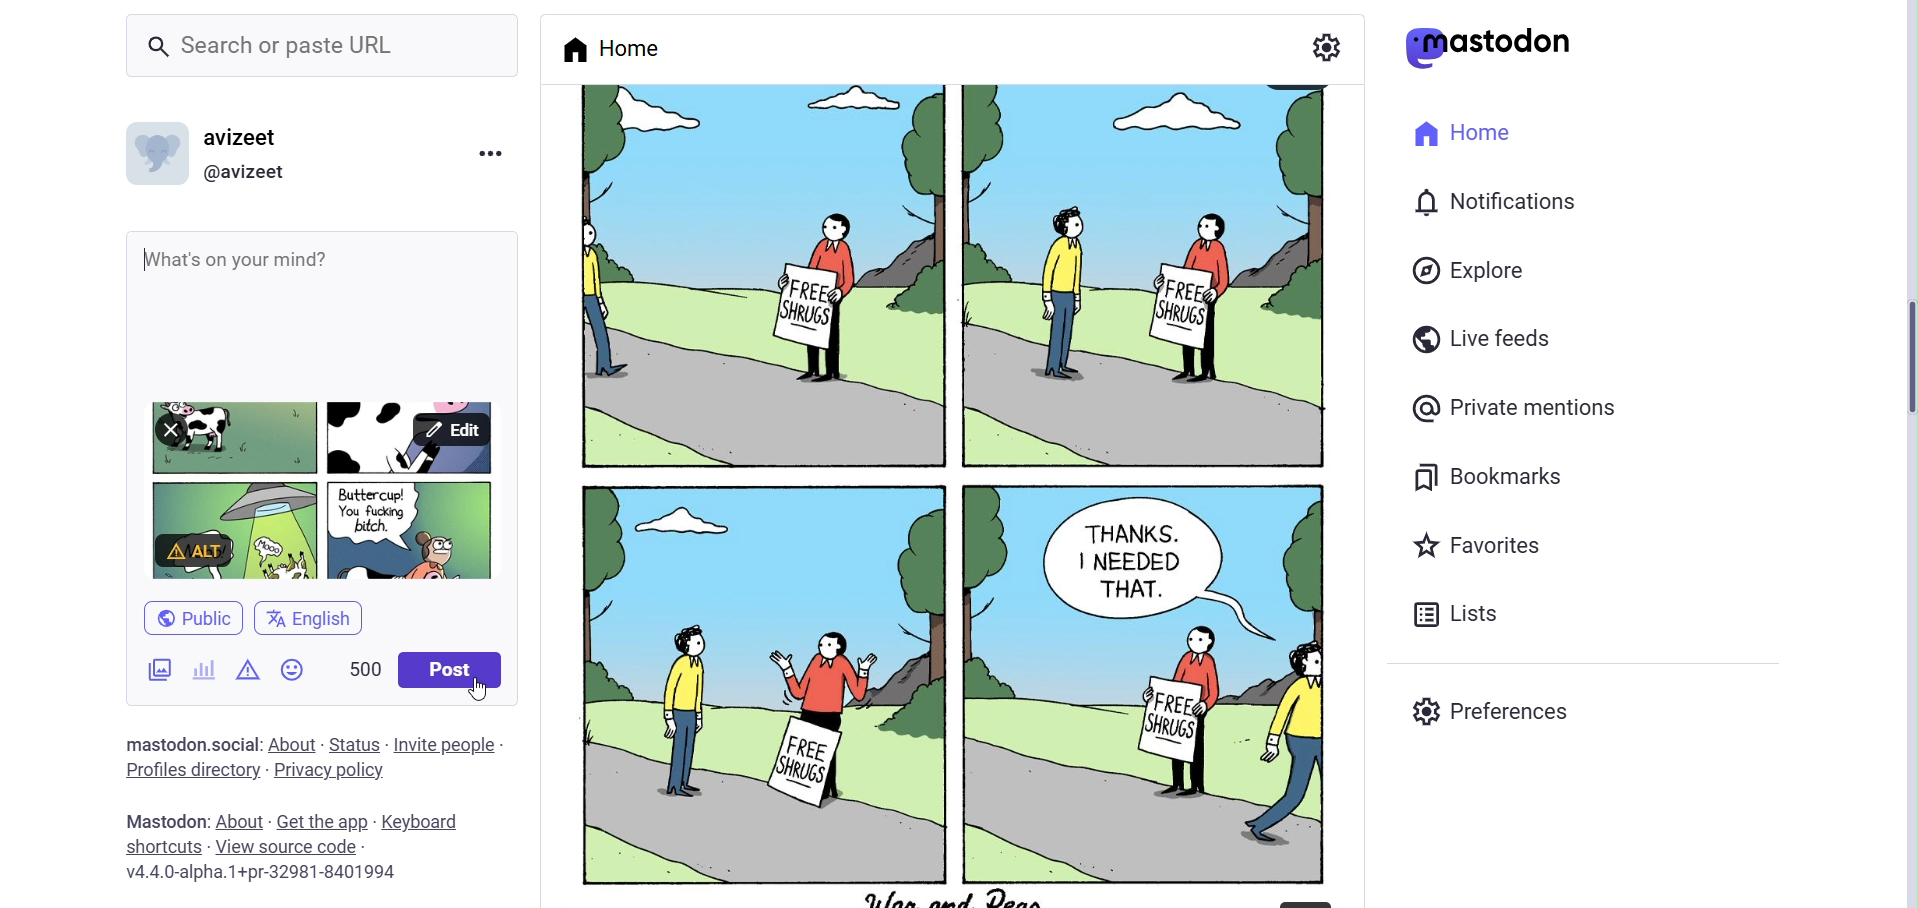 The image size is (1918, 908). I want to click on Privacy Policy, so click(329, 771).